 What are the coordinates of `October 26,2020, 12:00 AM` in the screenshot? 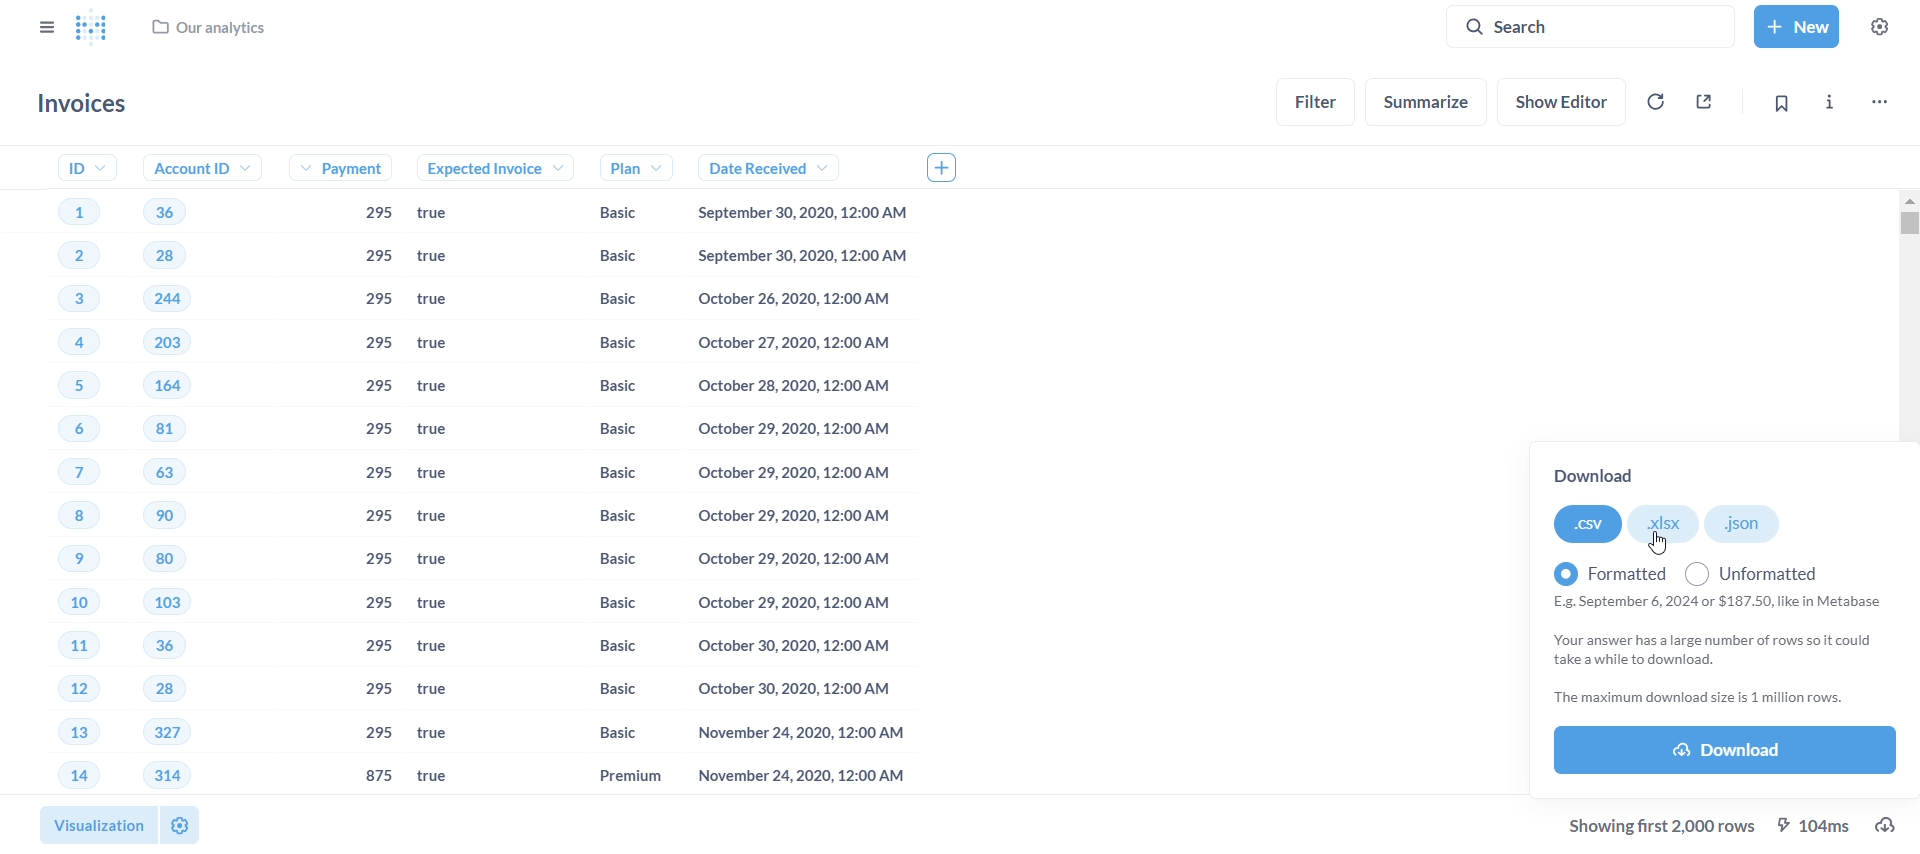 It's located at (805, 300).